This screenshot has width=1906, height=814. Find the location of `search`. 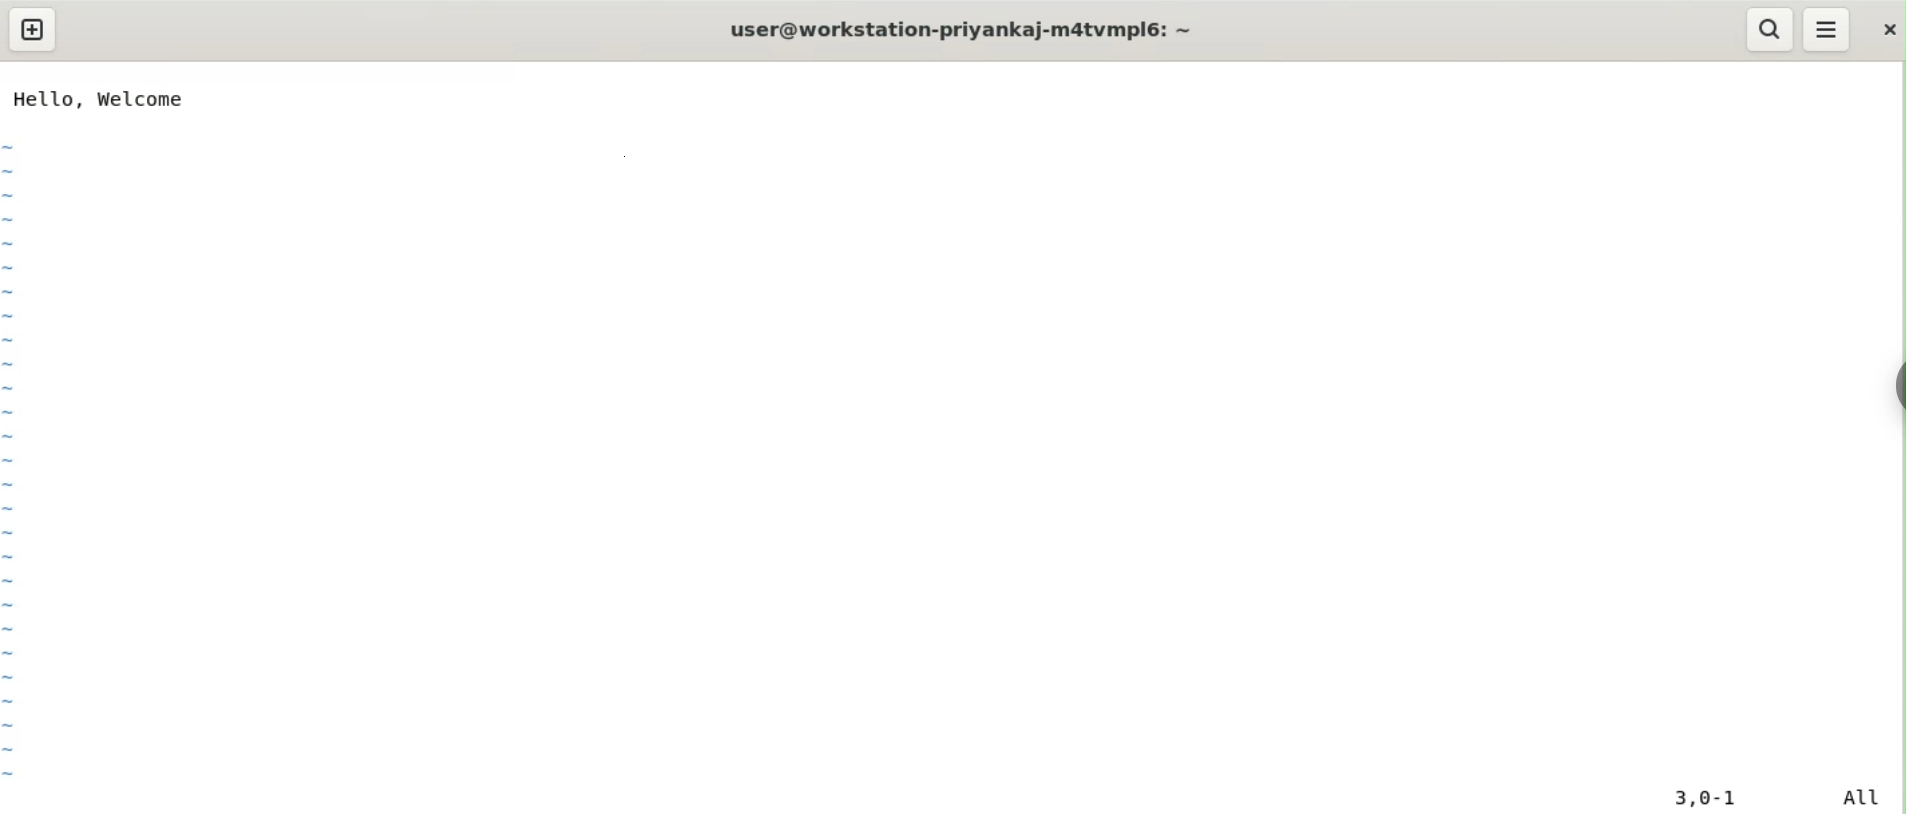

search is located at coordinates (1770, 29).